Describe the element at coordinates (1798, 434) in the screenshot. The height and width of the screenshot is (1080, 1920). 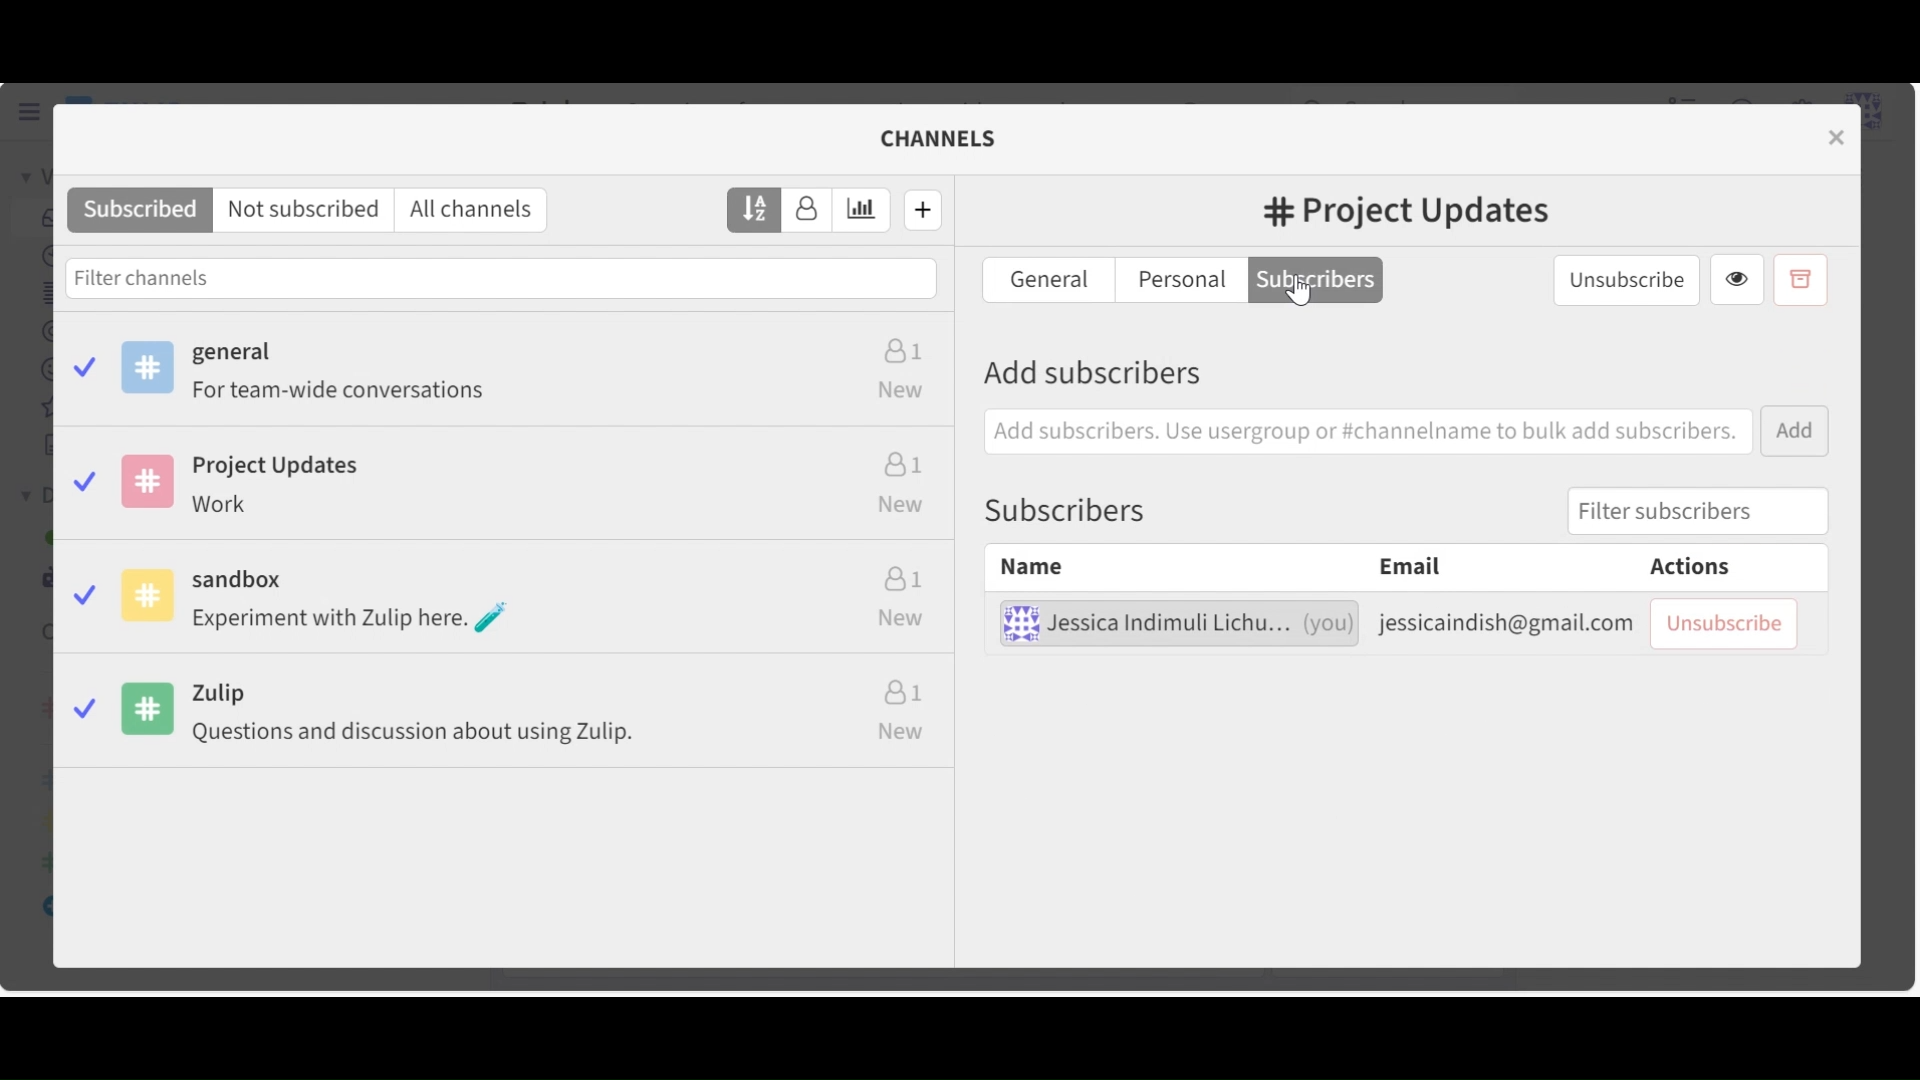
I see `Add button` at that location.